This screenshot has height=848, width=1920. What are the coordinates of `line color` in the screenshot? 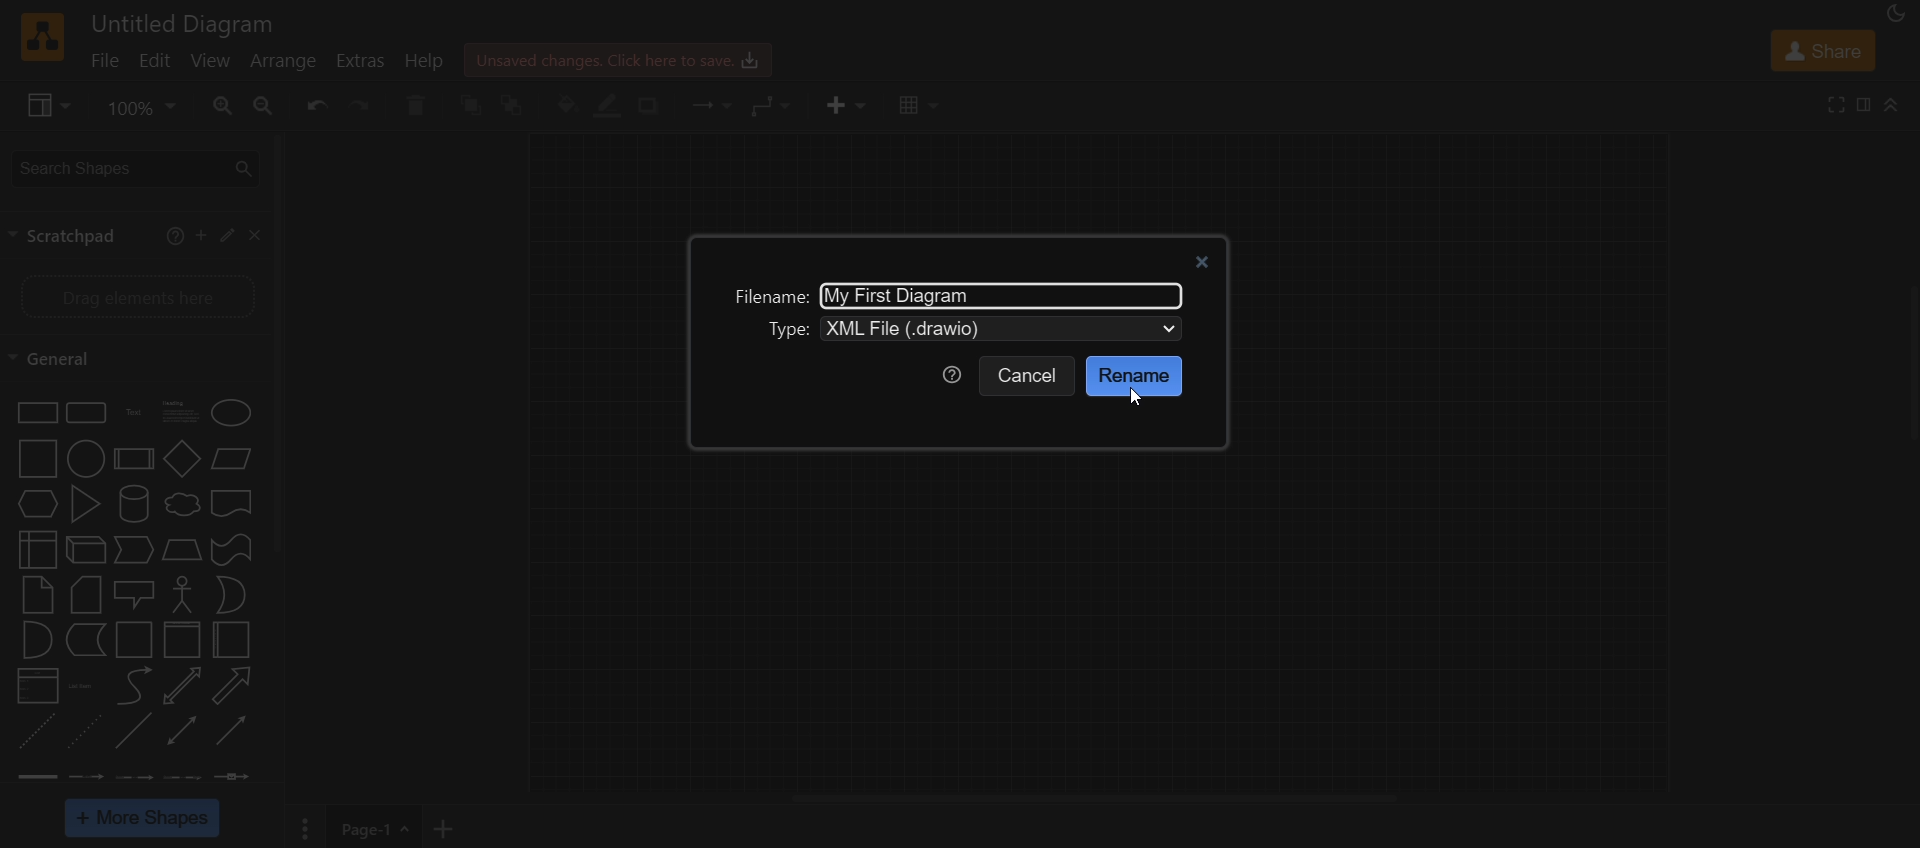 It's located at (609, 105).